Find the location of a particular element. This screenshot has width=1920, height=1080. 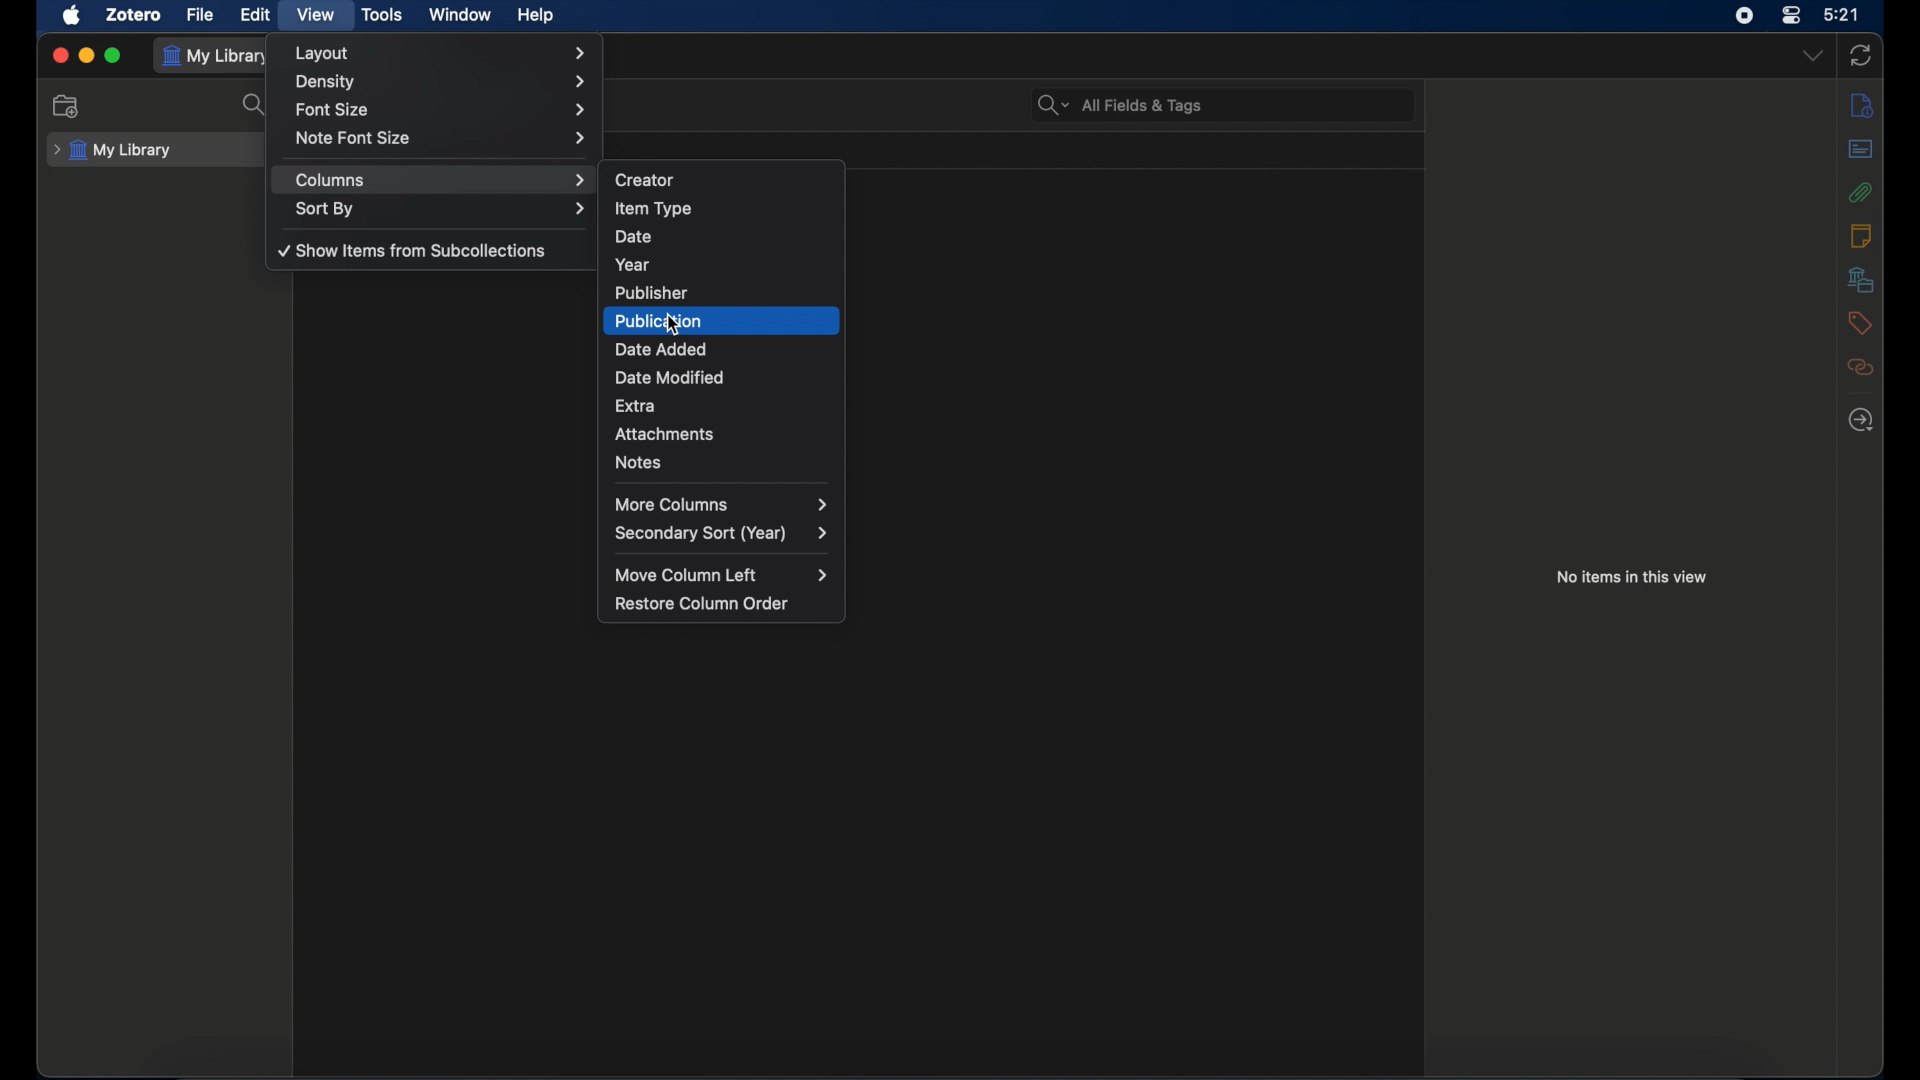

creator is located at coordinates (727, 181).